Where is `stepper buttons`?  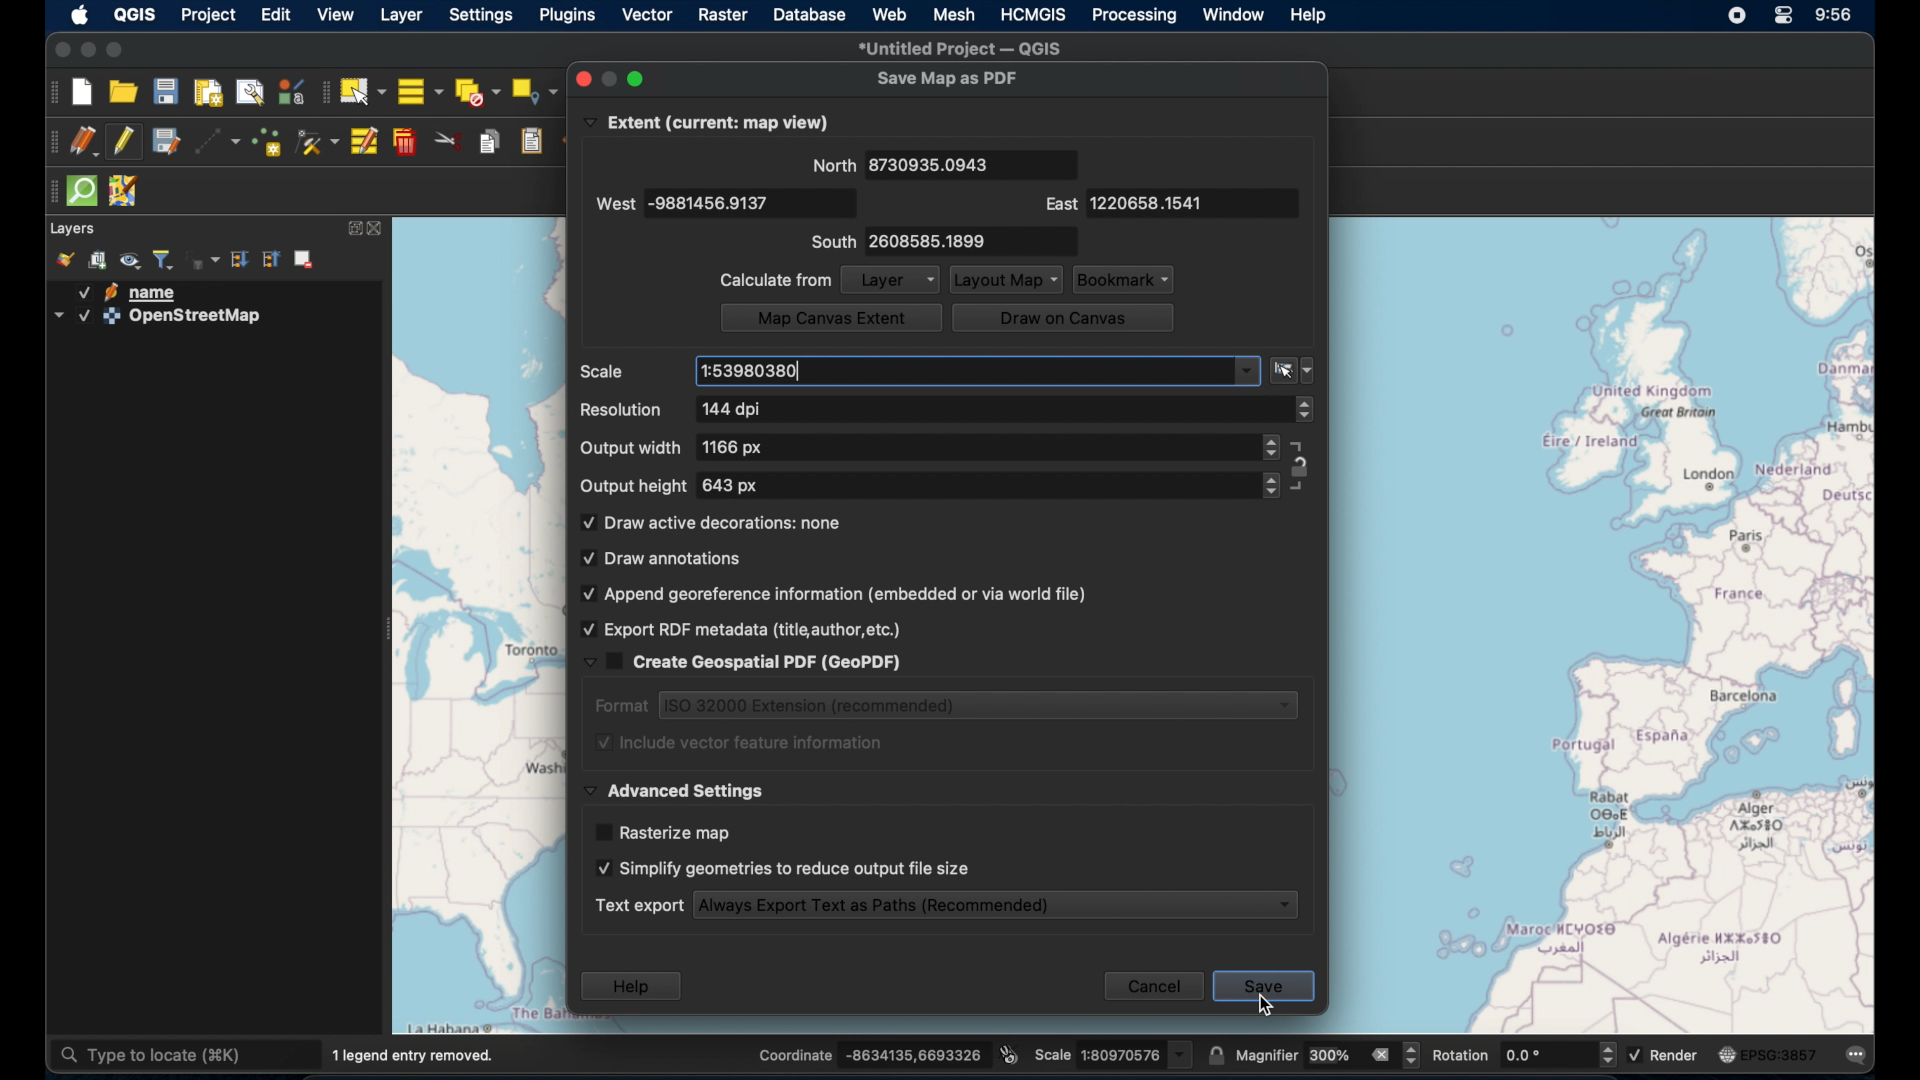
stepper buttons is located at coordinates (1271, 449).